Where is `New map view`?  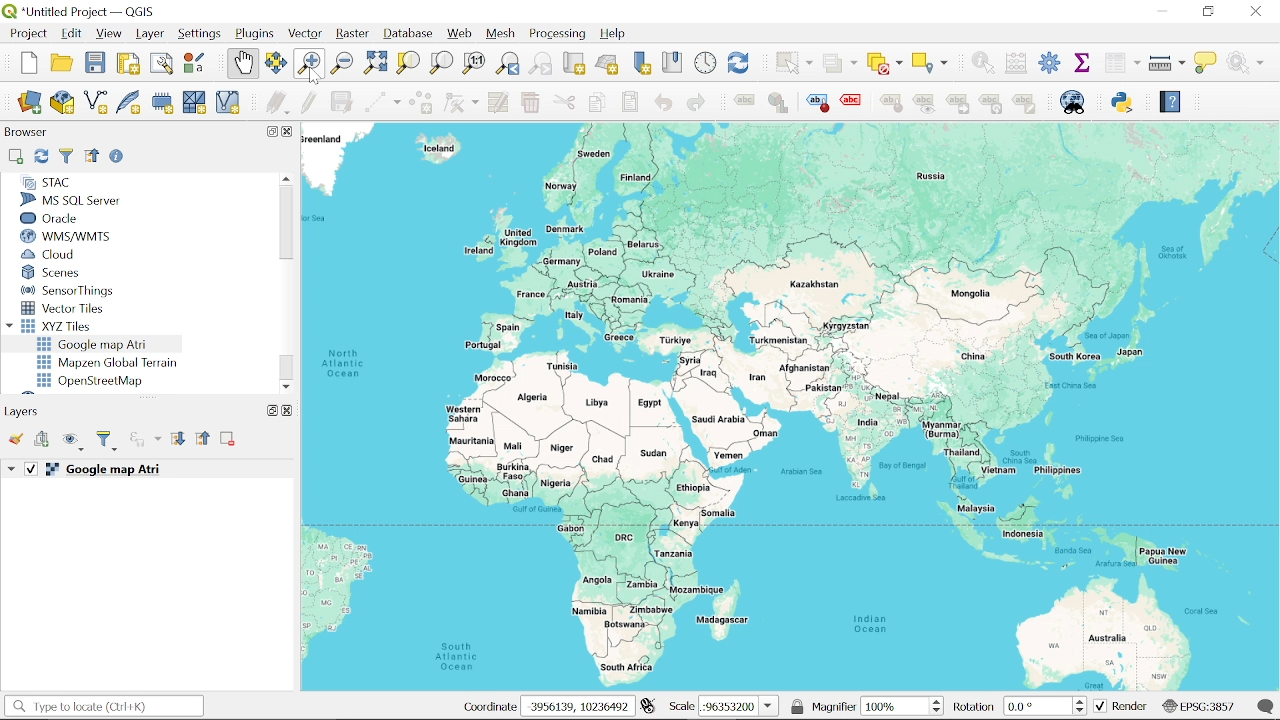
New map view is located at coordinates (574, 65).